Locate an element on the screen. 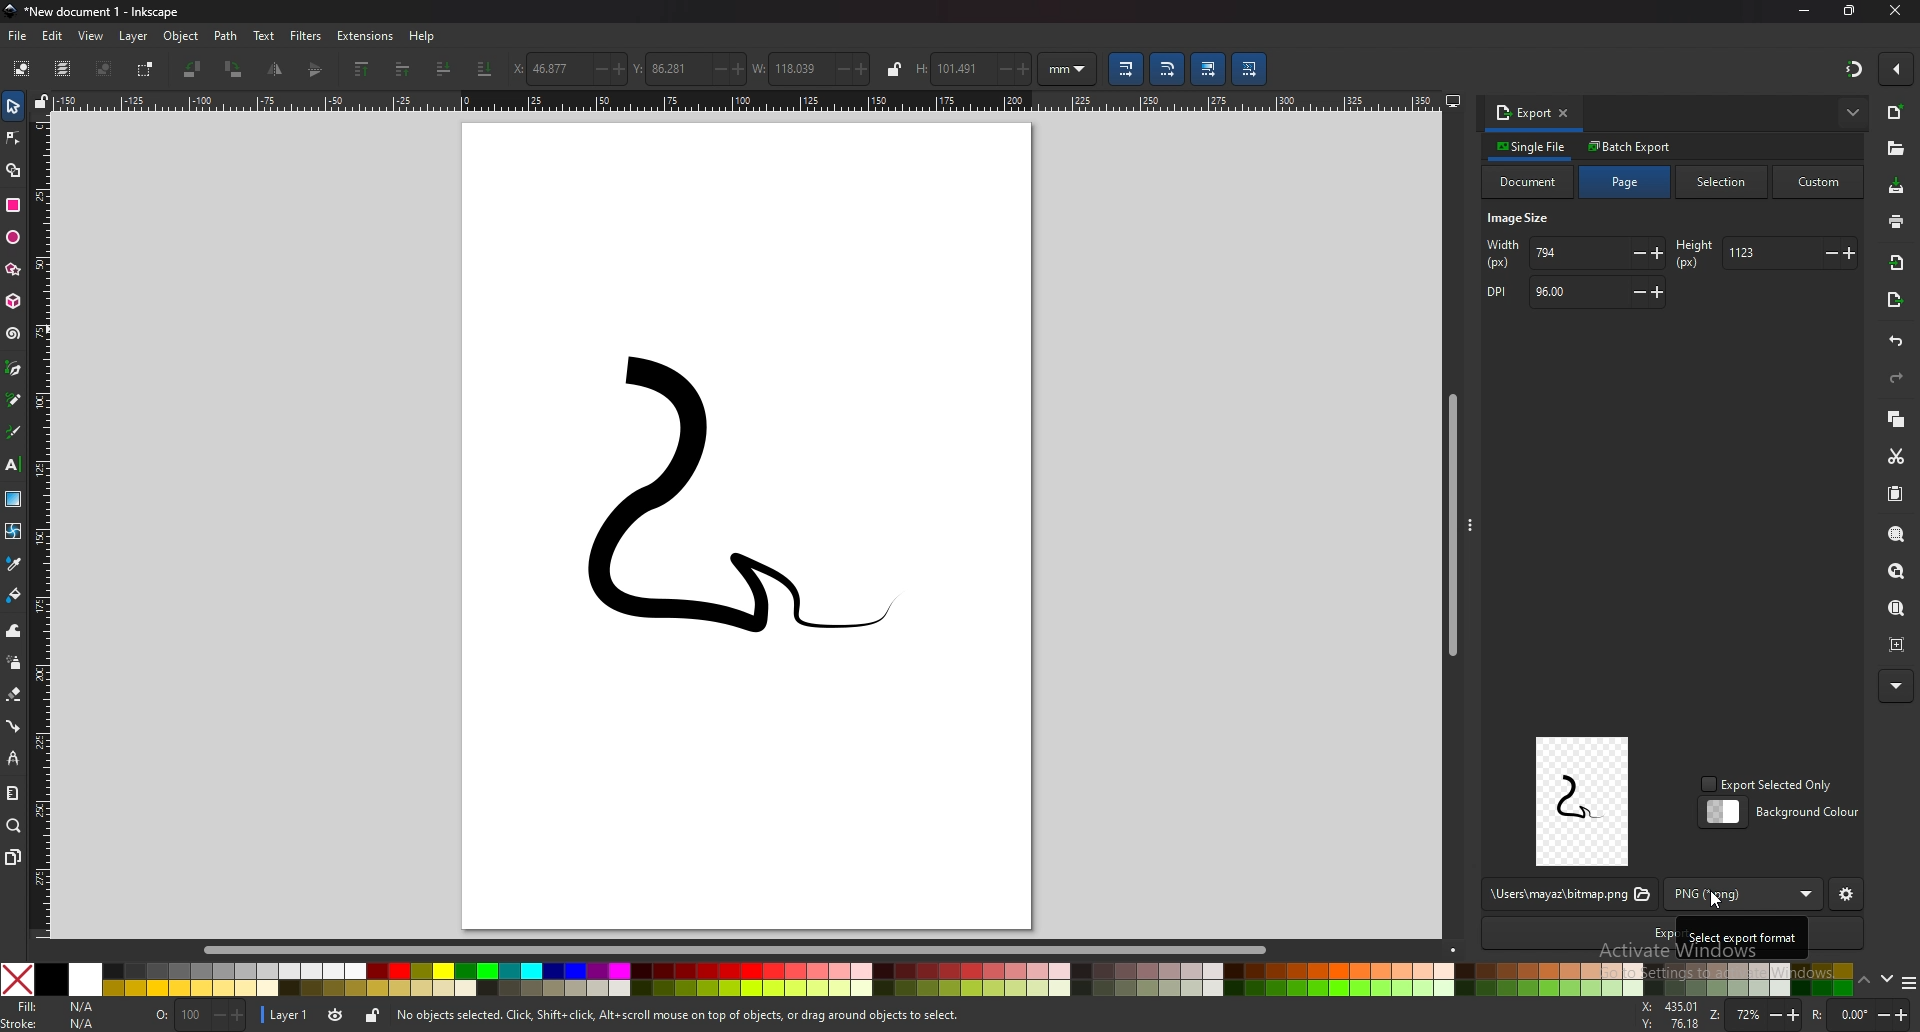  height is located at coordinates (974, 69).